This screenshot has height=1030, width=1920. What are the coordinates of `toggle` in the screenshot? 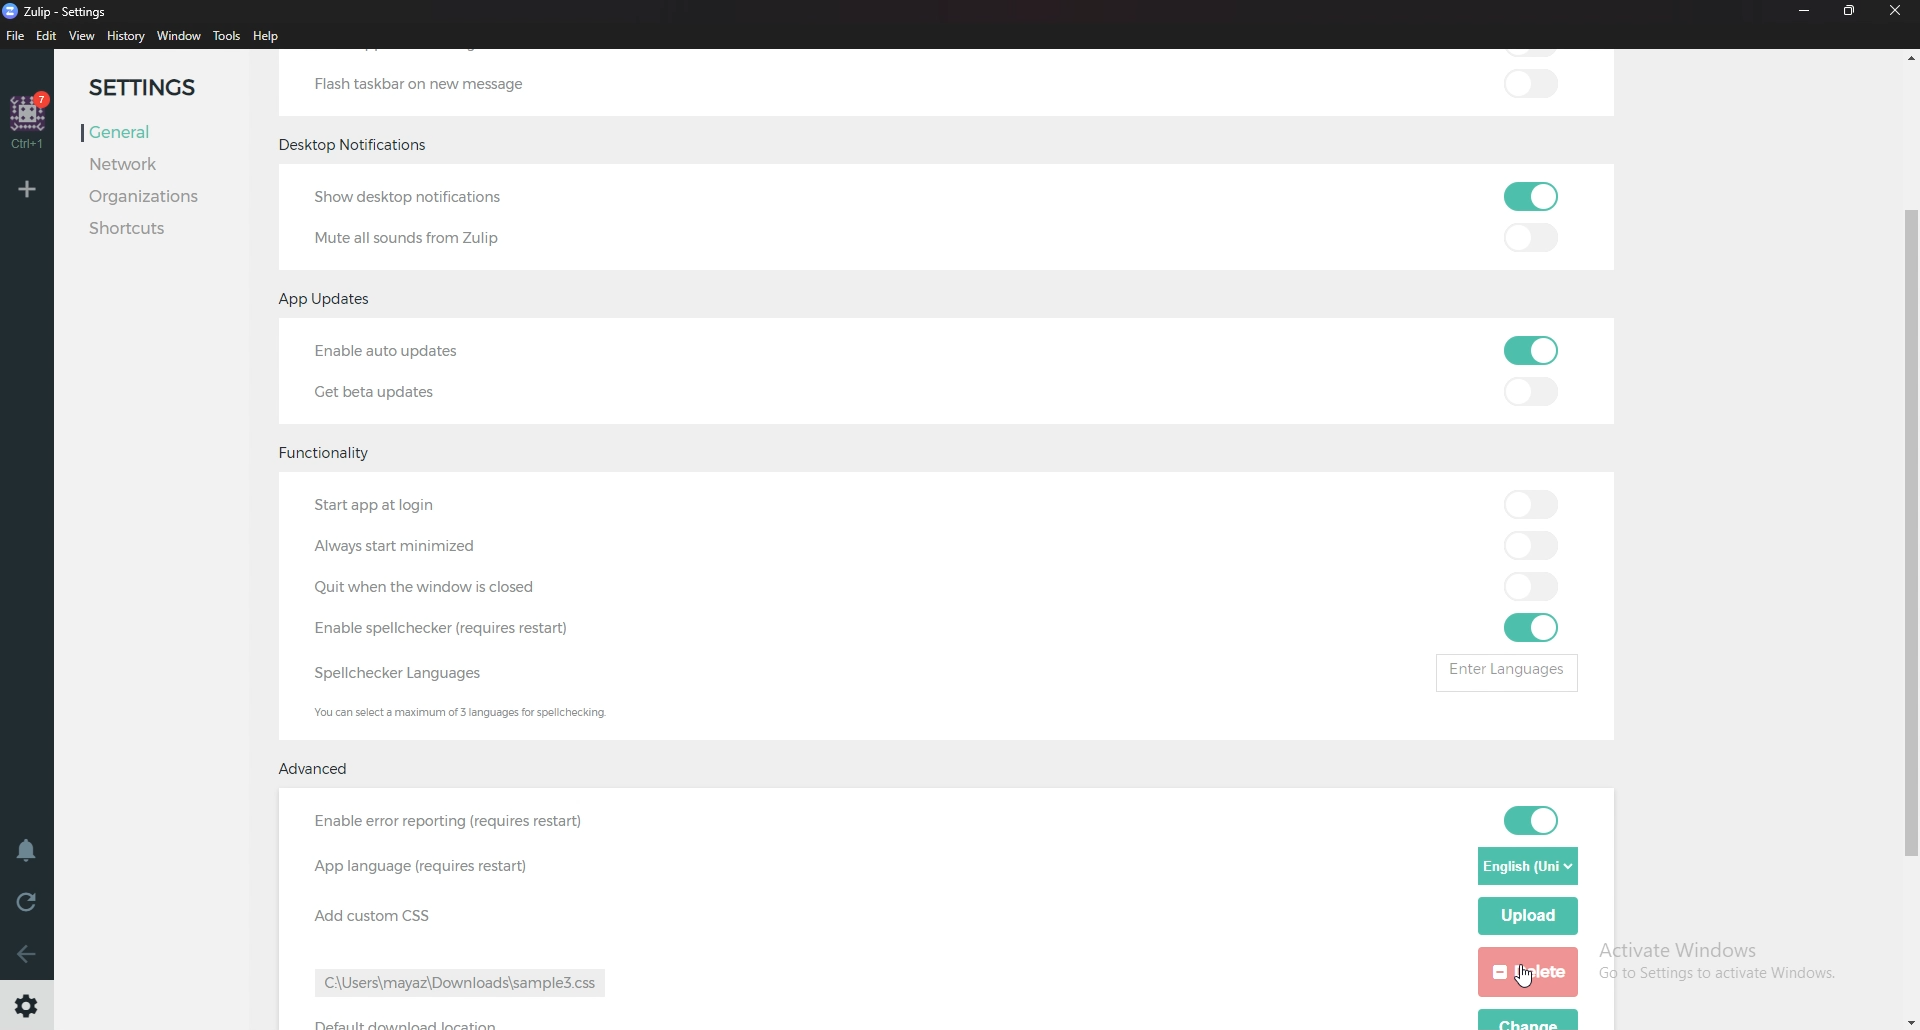 It's located at (1528, 505).